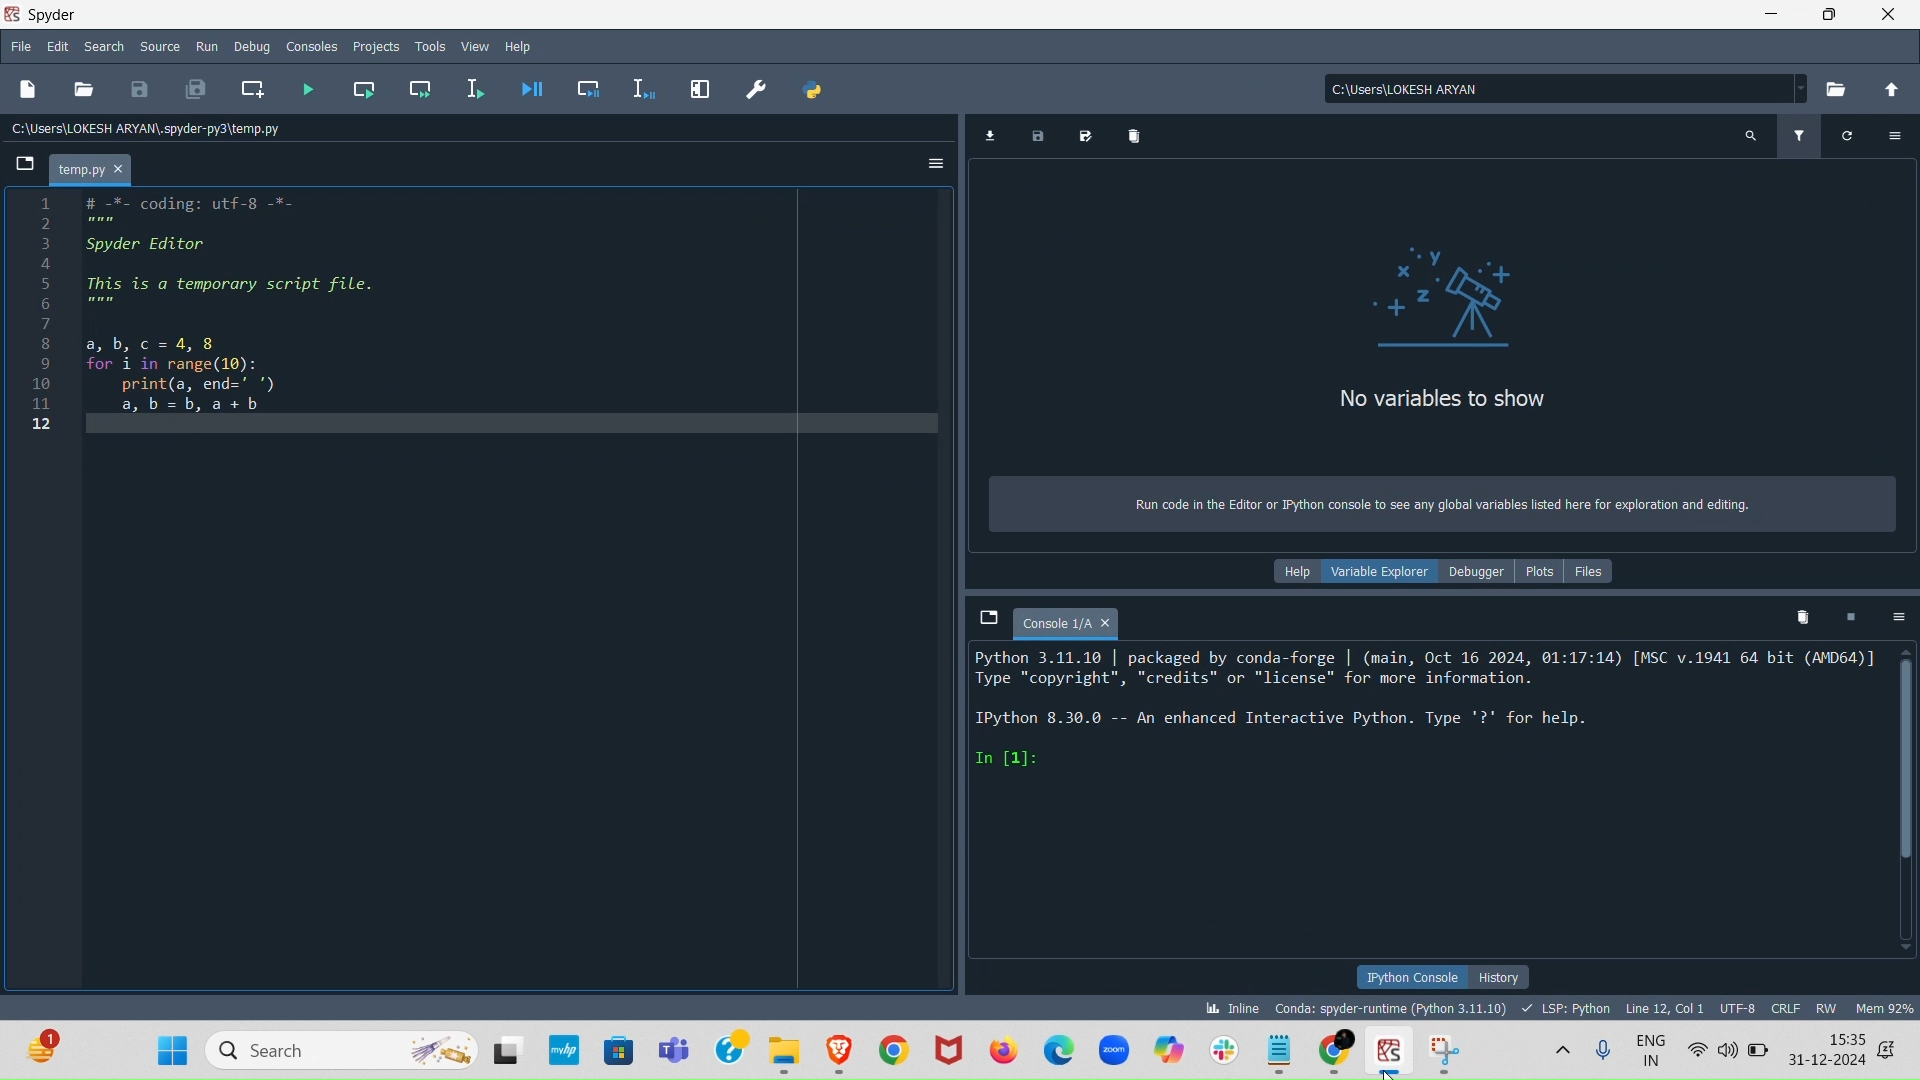 The width and height of the screenshot is (1920, 1080). What do you see at coordinates (1775, 19) in the screenshot?
I see `Minimize` at bounding box center [1775, 19].